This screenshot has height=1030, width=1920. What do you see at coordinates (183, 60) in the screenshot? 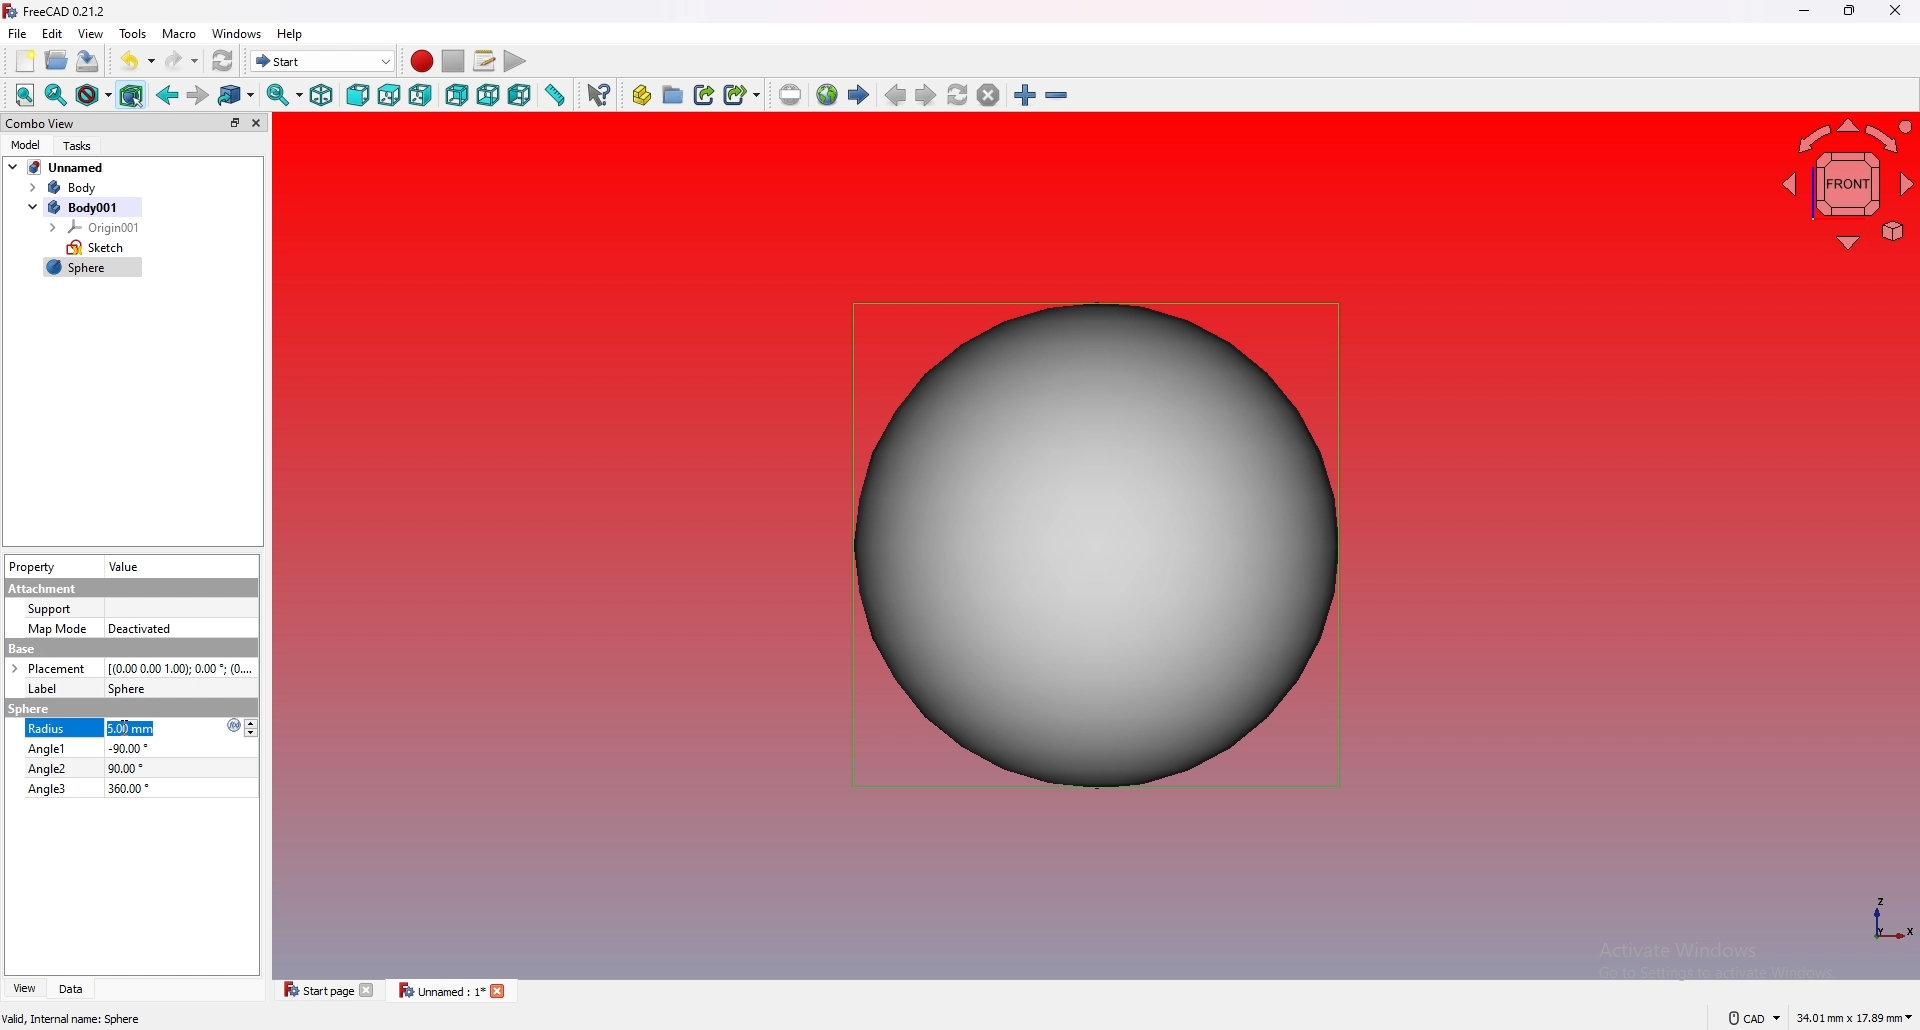
I see `redo` at bounding box center [183, 60].